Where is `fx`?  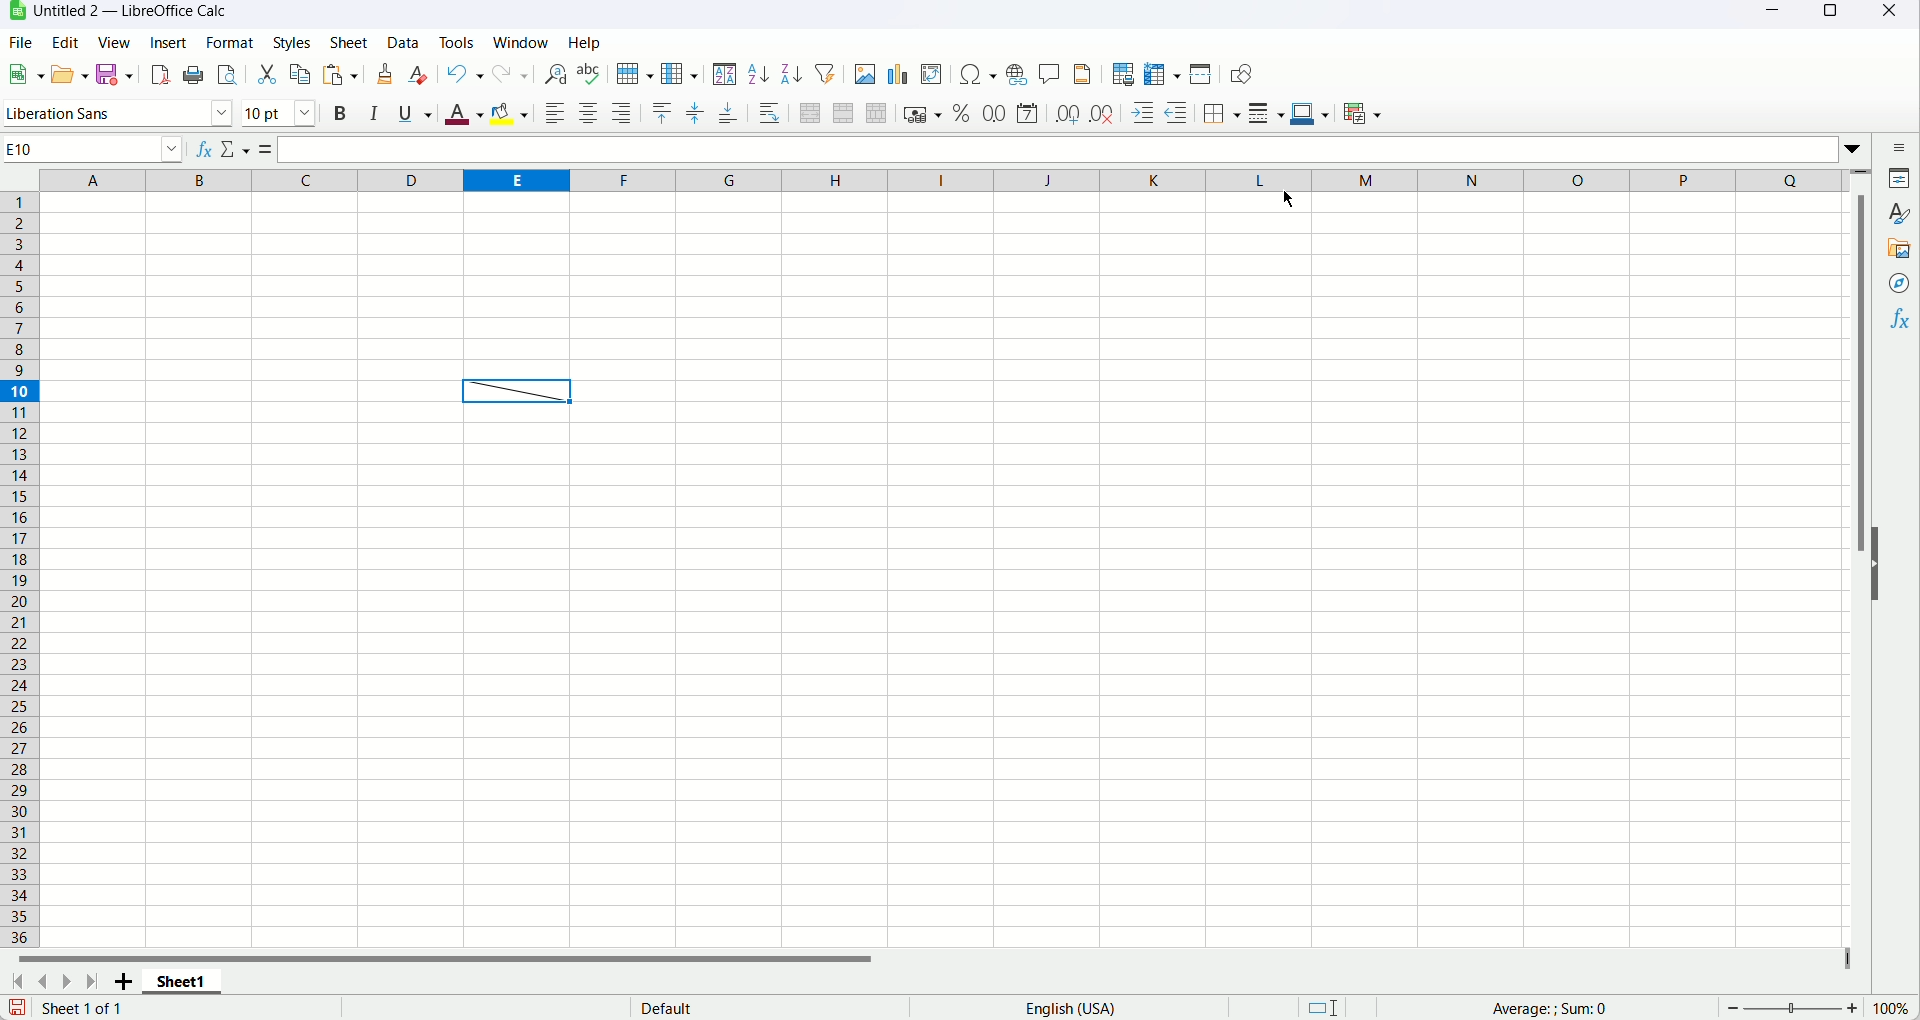
fx is located at coordinates (205, 146).